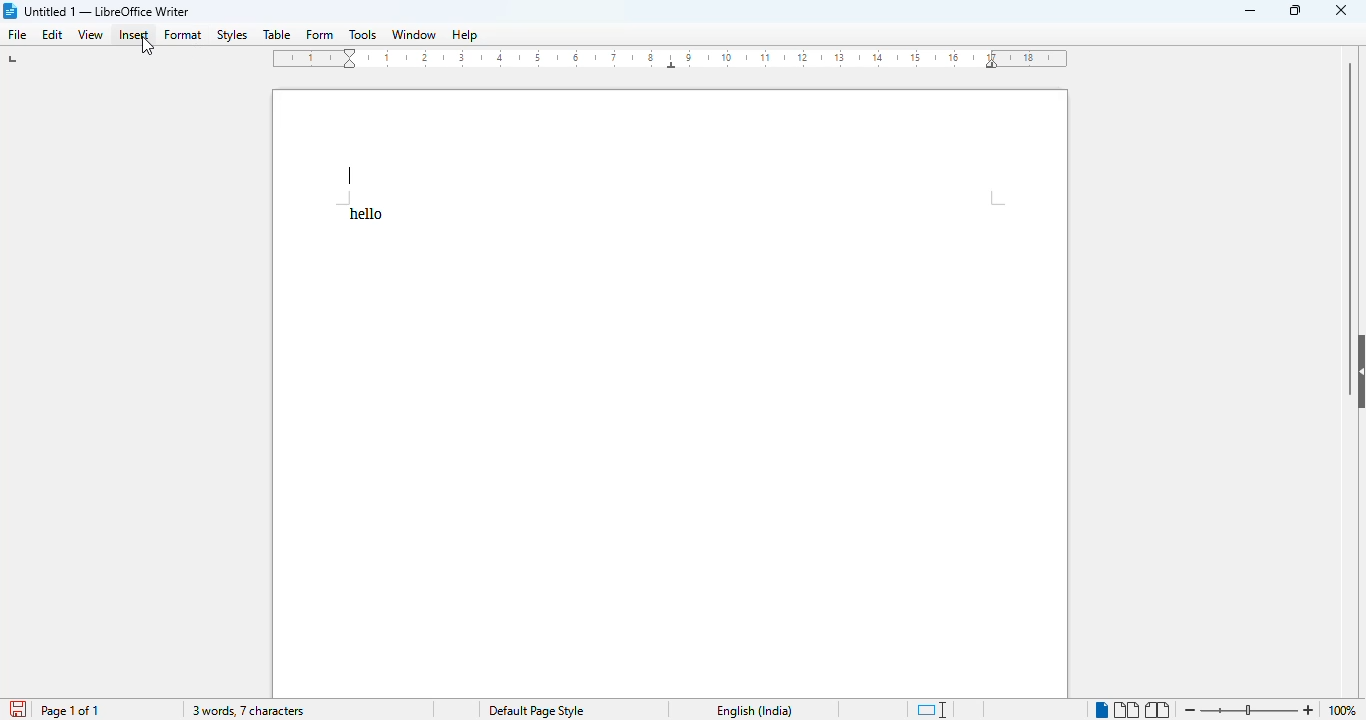 The height and width of the screenshot is (720, 1366). What do you see at coordinates (362, 174) in the screenshot?
I see `header` at bounding box center [362, 174].